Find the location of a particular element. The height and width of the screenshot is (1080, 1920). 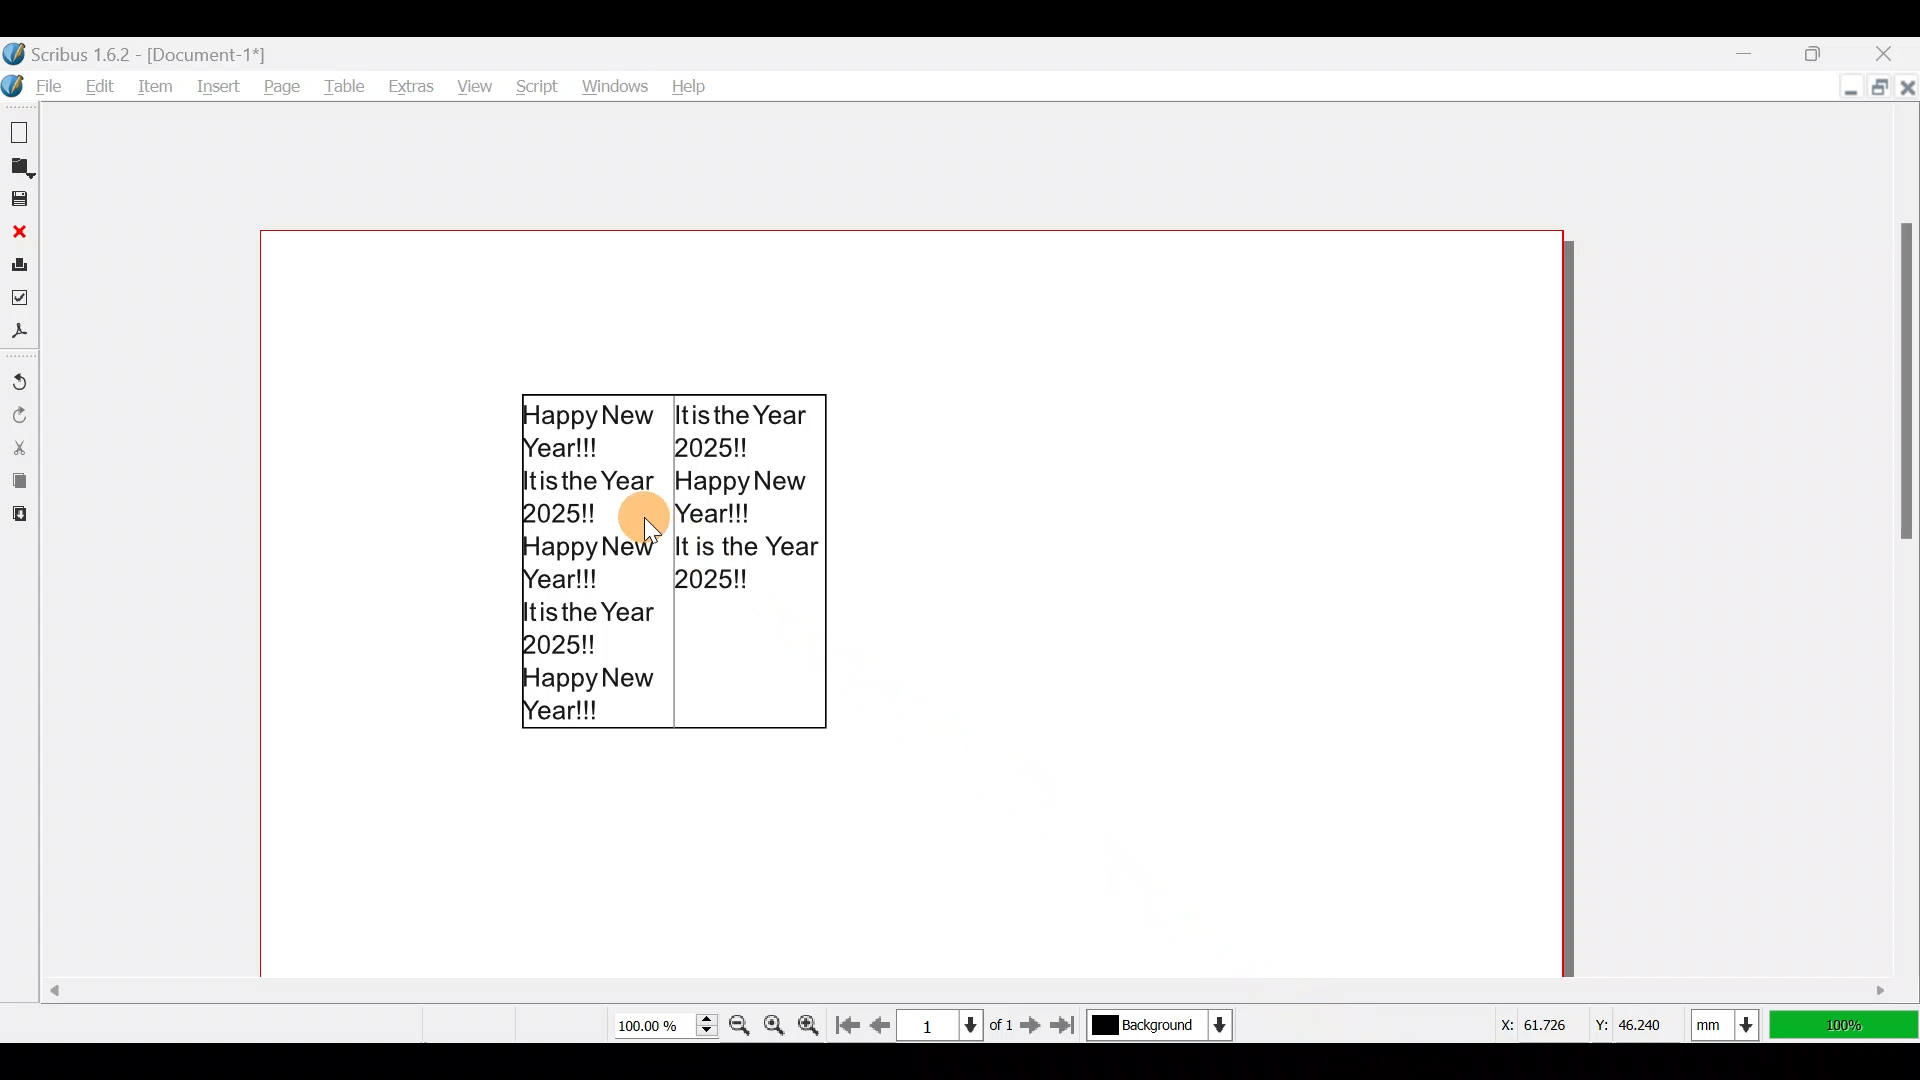

Scroll bar is located at coordinates (808, 984).